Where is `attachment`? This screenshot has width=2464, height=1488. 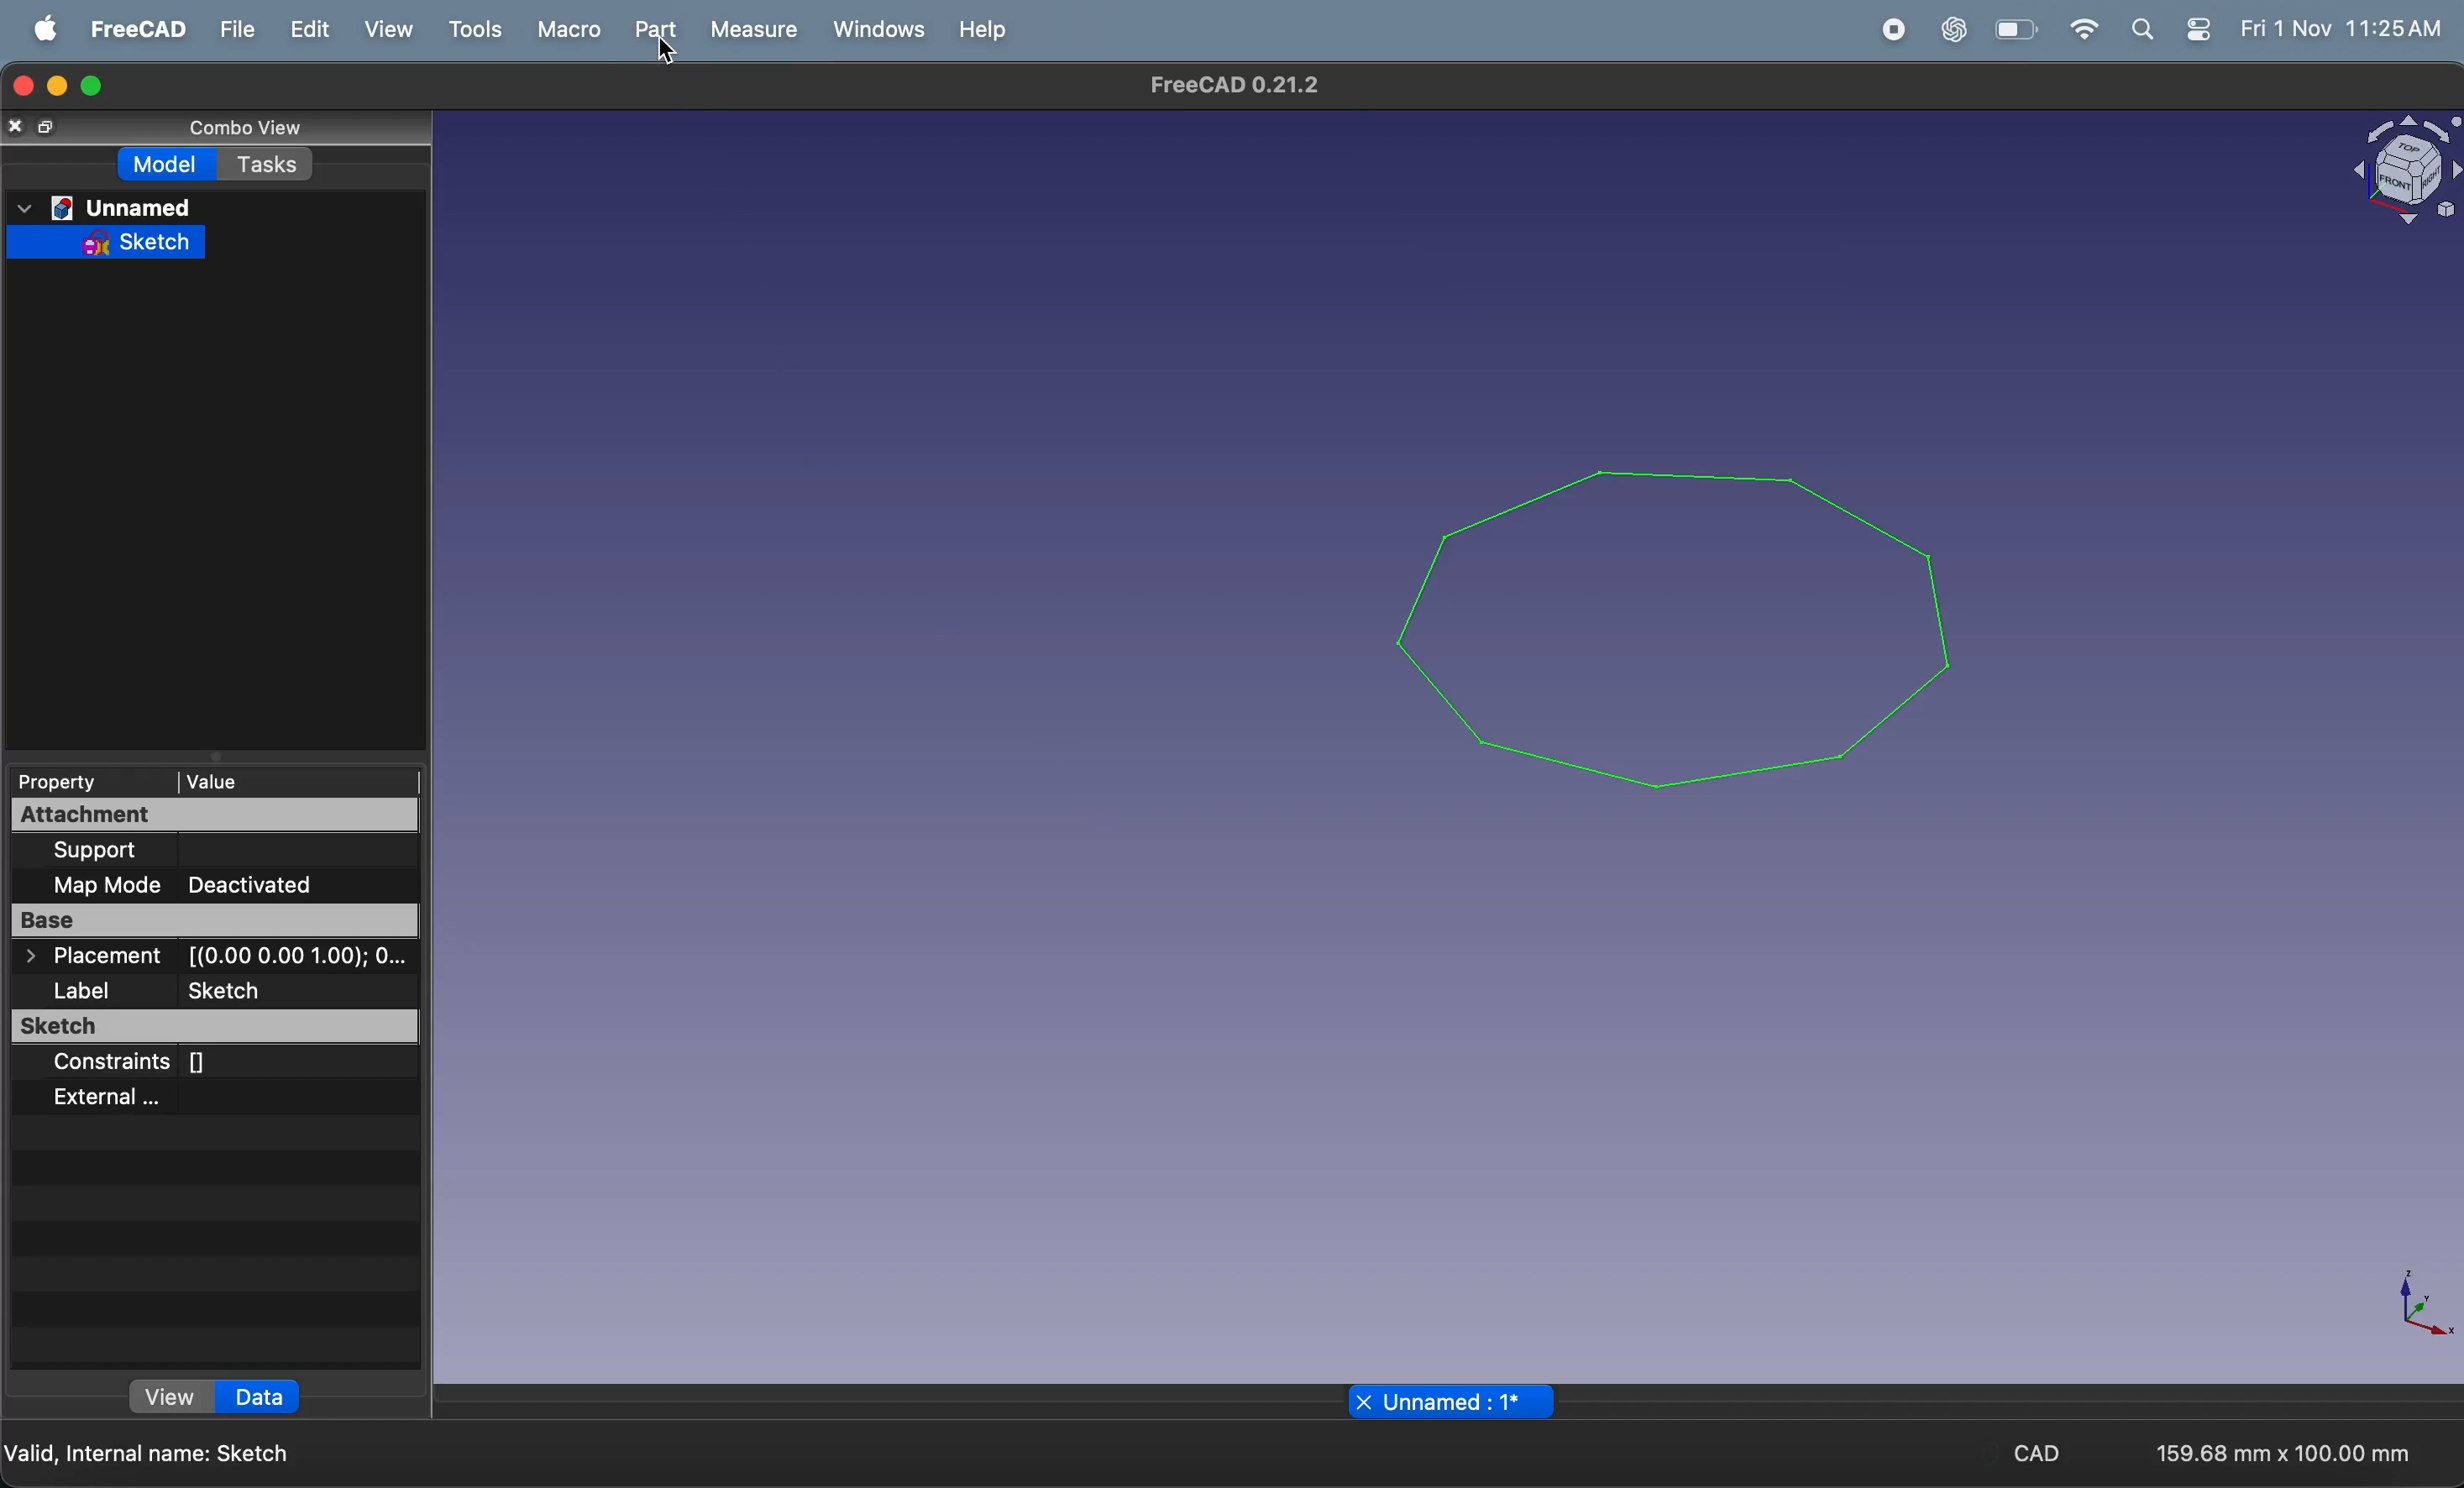 attachment is located at coordinates (196, 817).